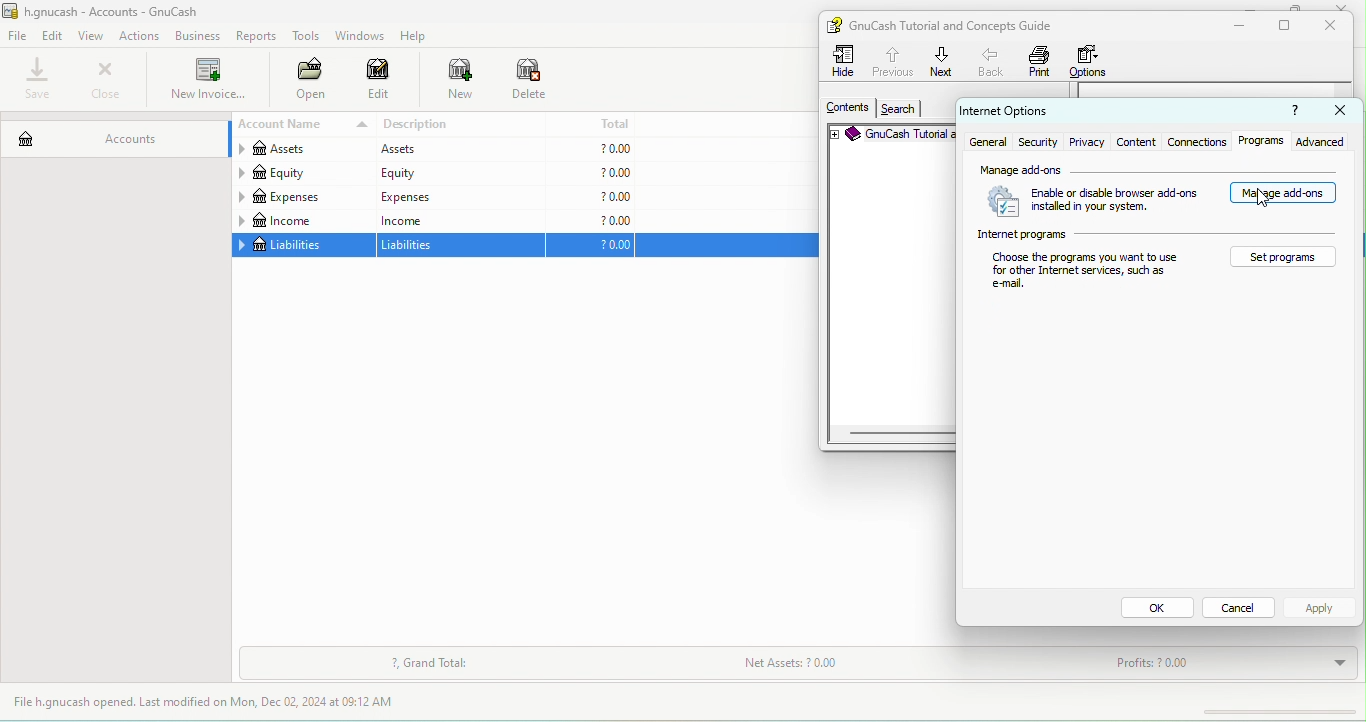 The image size is (1366, 722). Describe the element at coordinates (457, 196) in the screenshot. I see `expeness` at that location.